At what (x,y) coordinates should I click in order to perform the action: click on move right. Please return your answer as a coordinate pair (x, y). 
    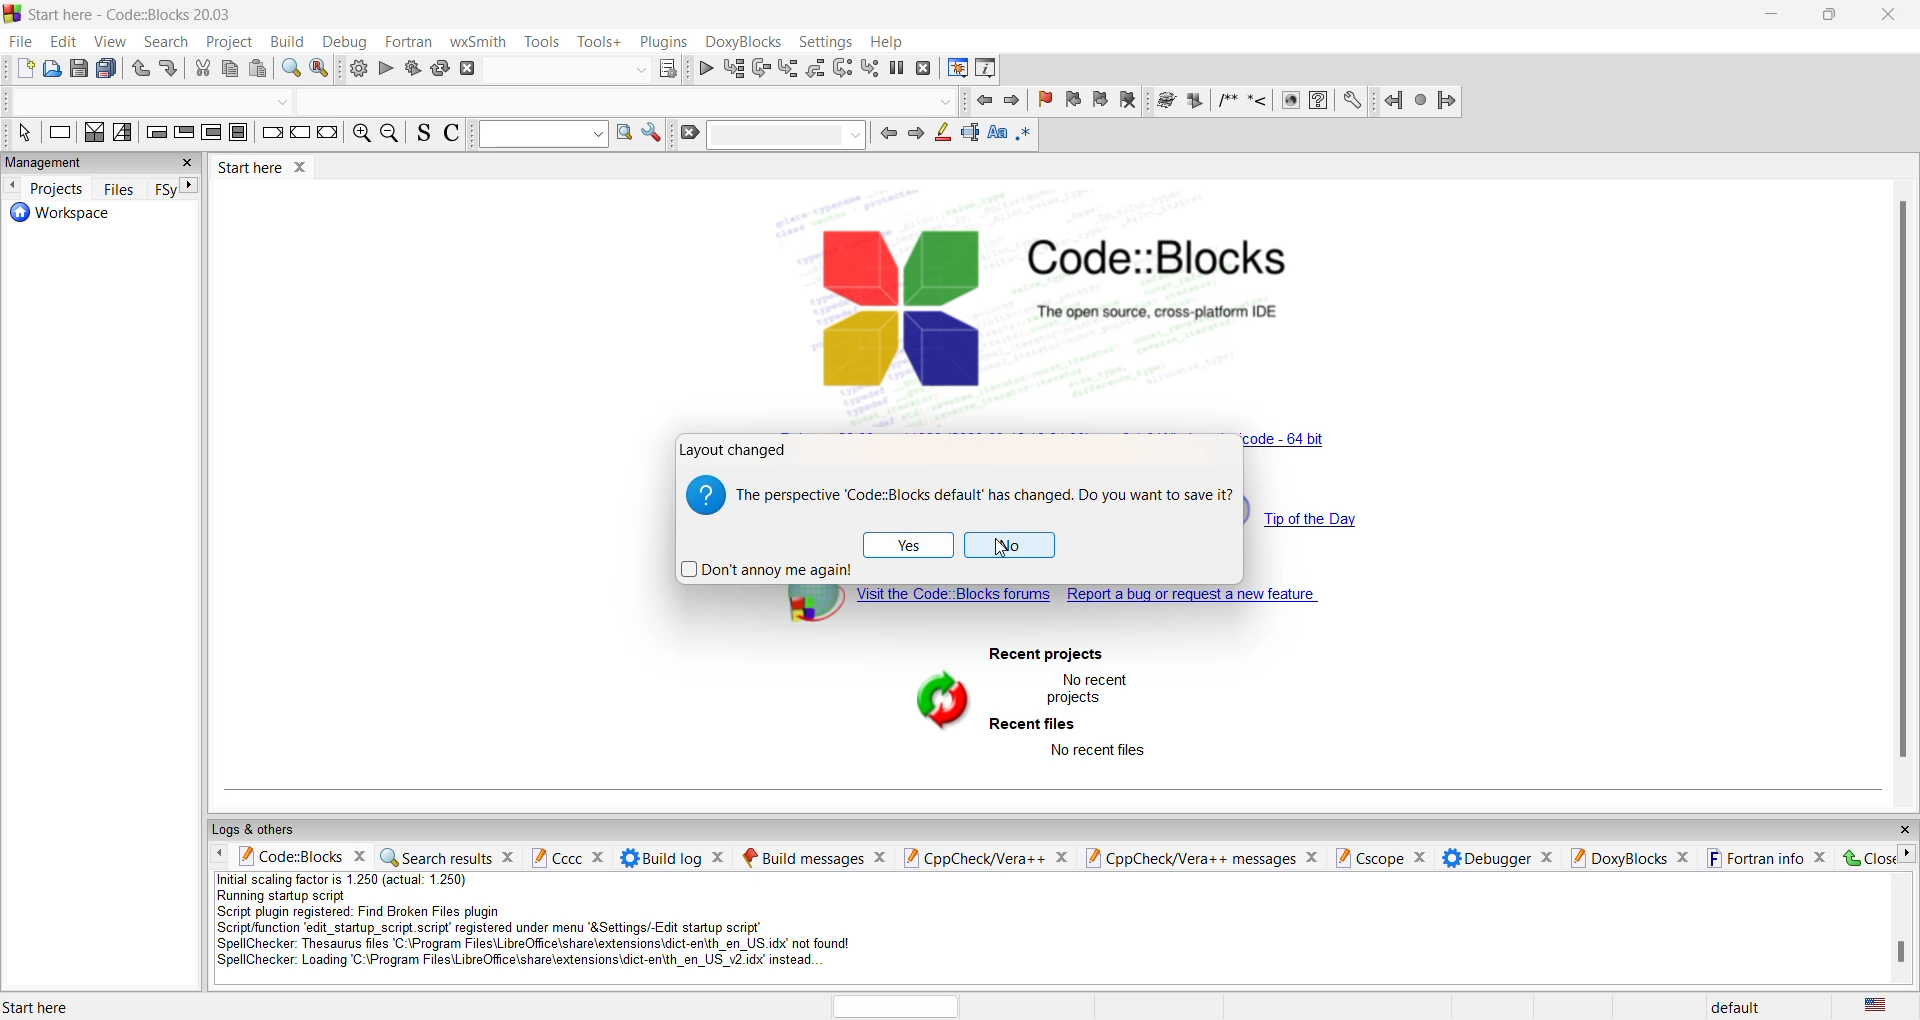
    Looking at the image, I should click on (1908, 854).